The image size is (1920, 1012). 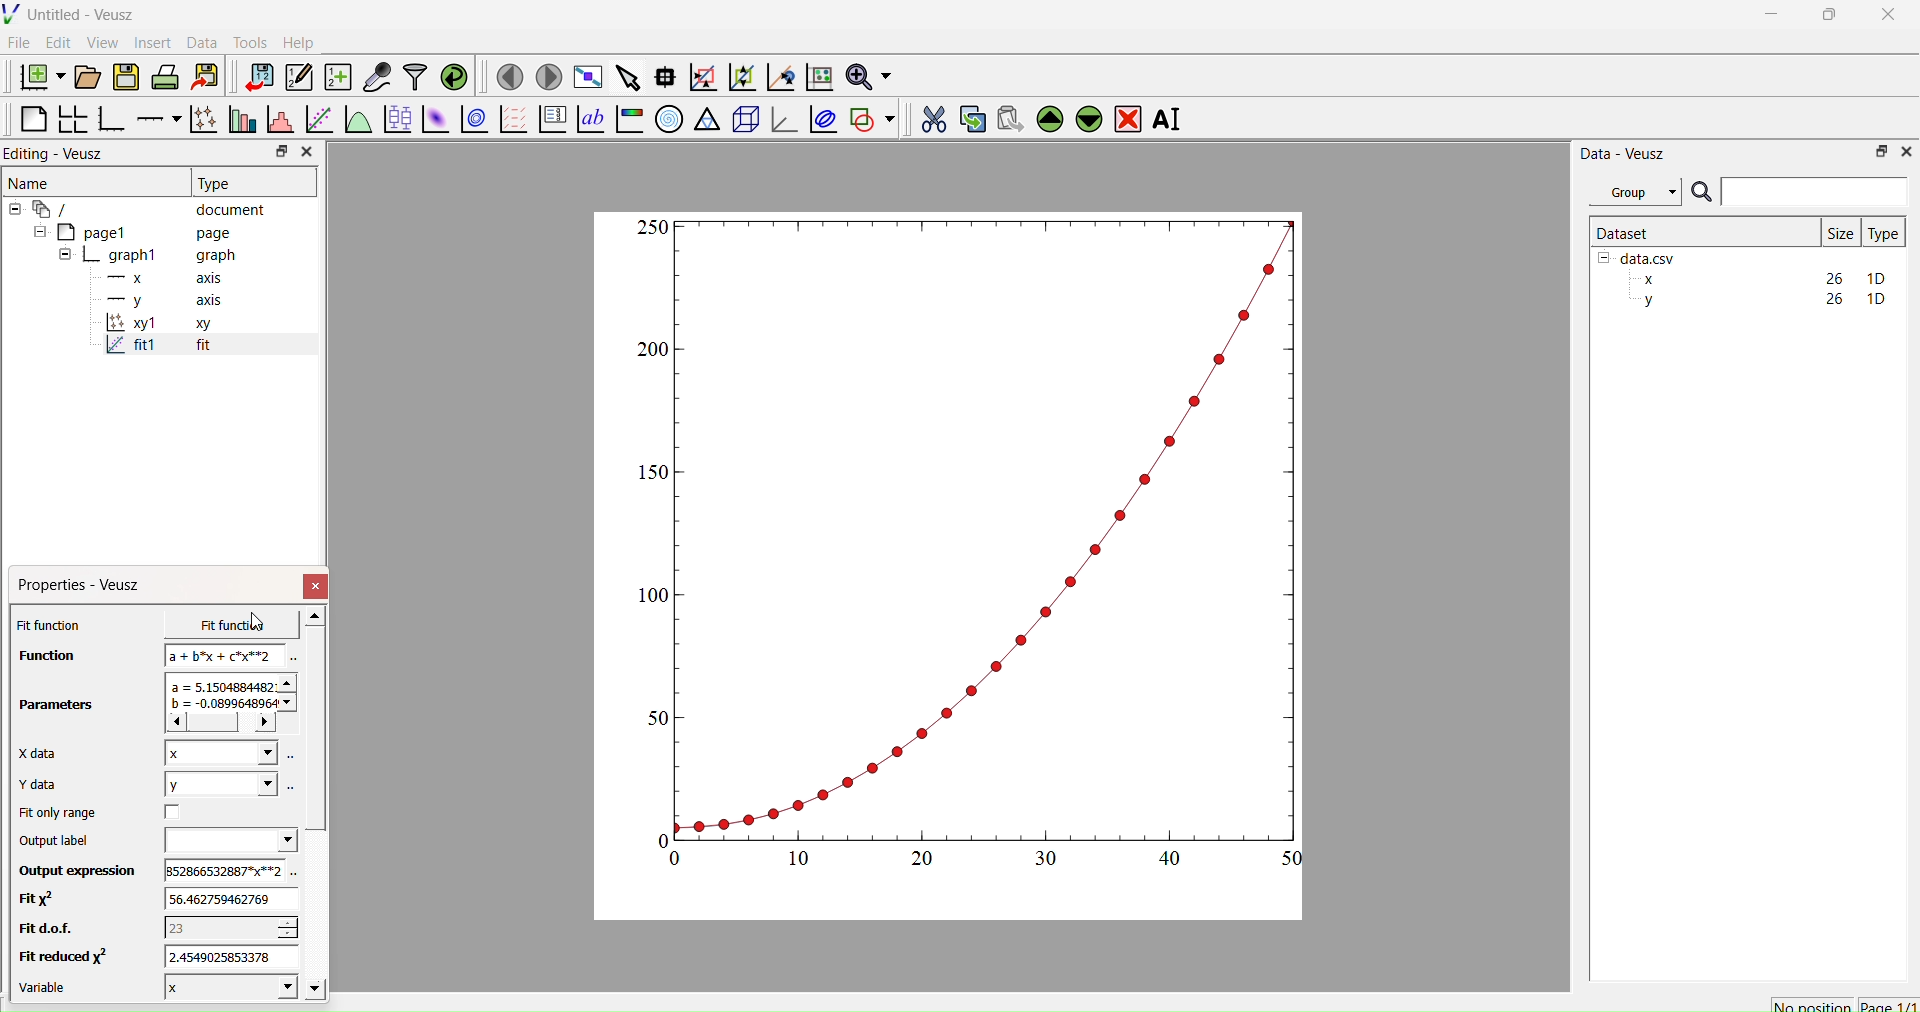 What do you see at coordinates (973, 542) in the screenshot?
I see `Graph` at bounding box center [973, 542].